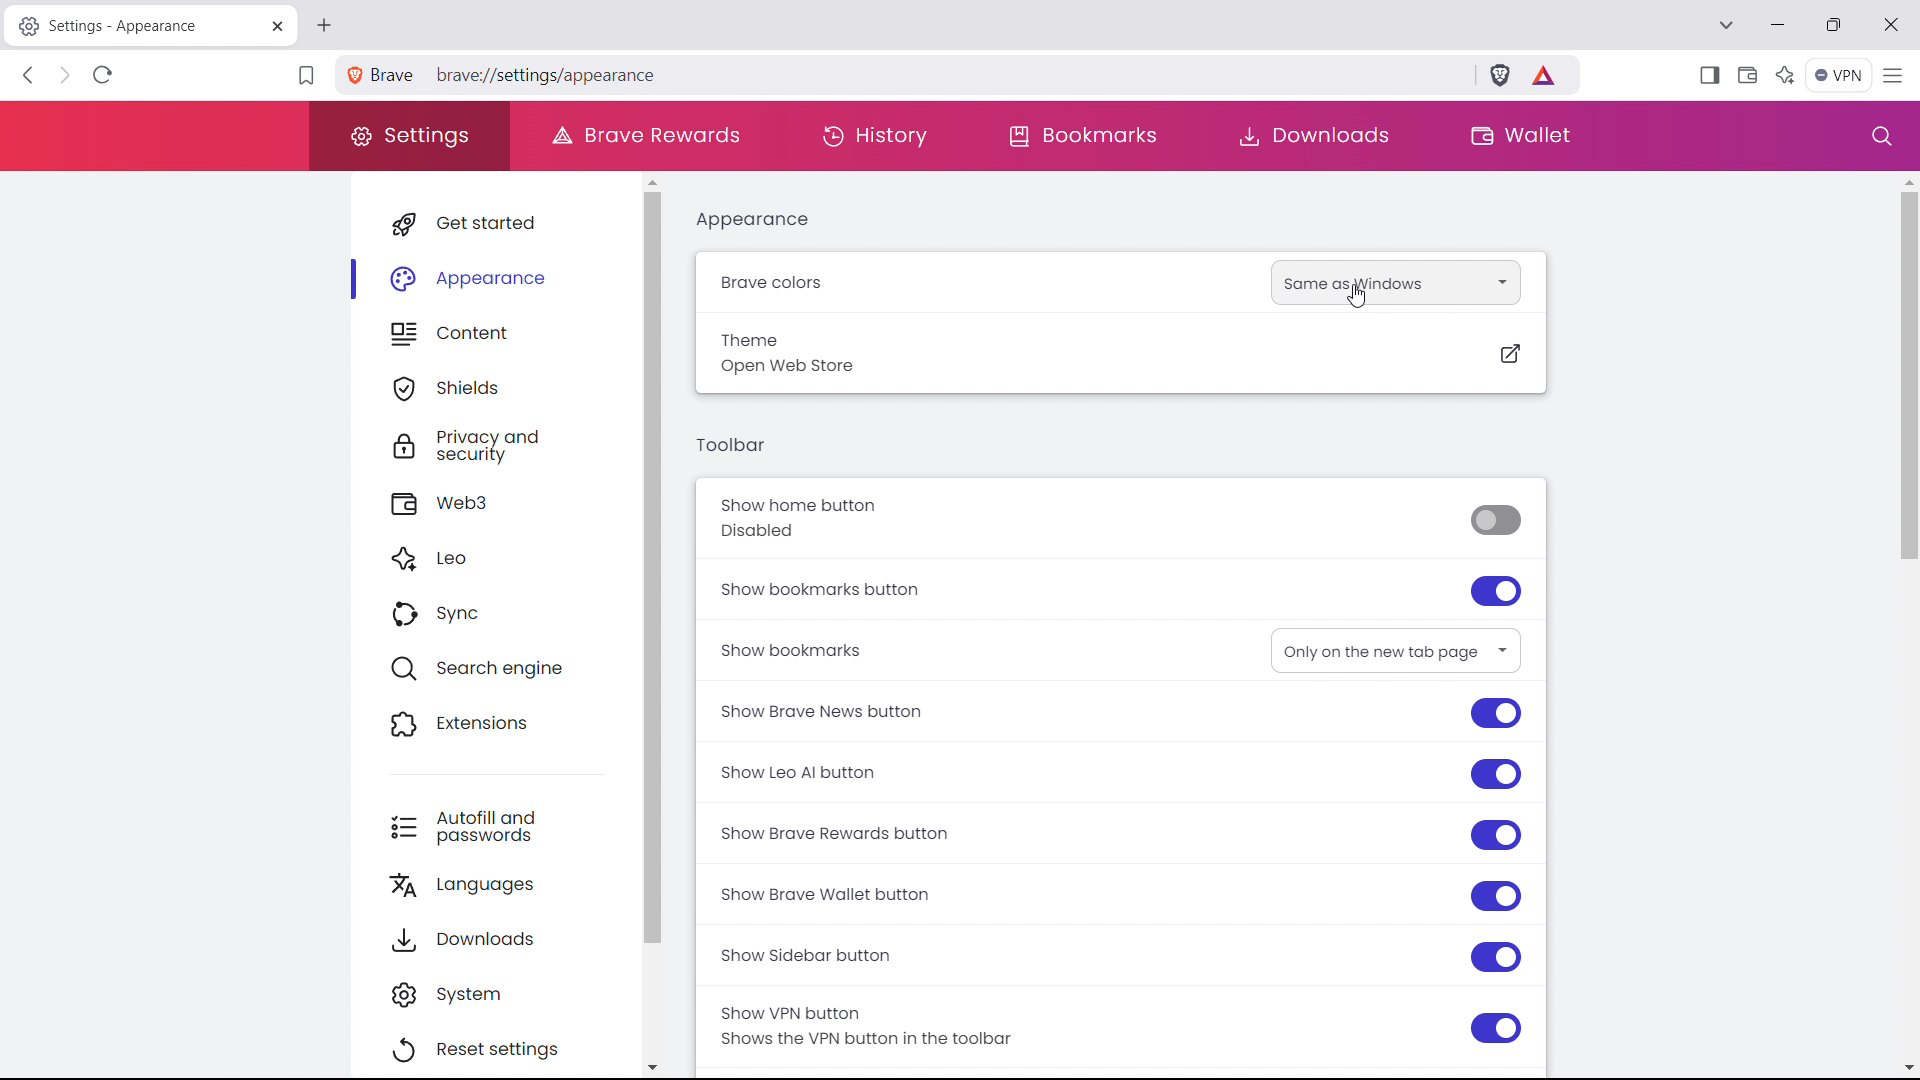 The width and height of the screenshot is (1920, 1080). What do you see at coordinates (1518, 137) in the screenshot?
I see `wallet` at bounding box center [1518, 137].